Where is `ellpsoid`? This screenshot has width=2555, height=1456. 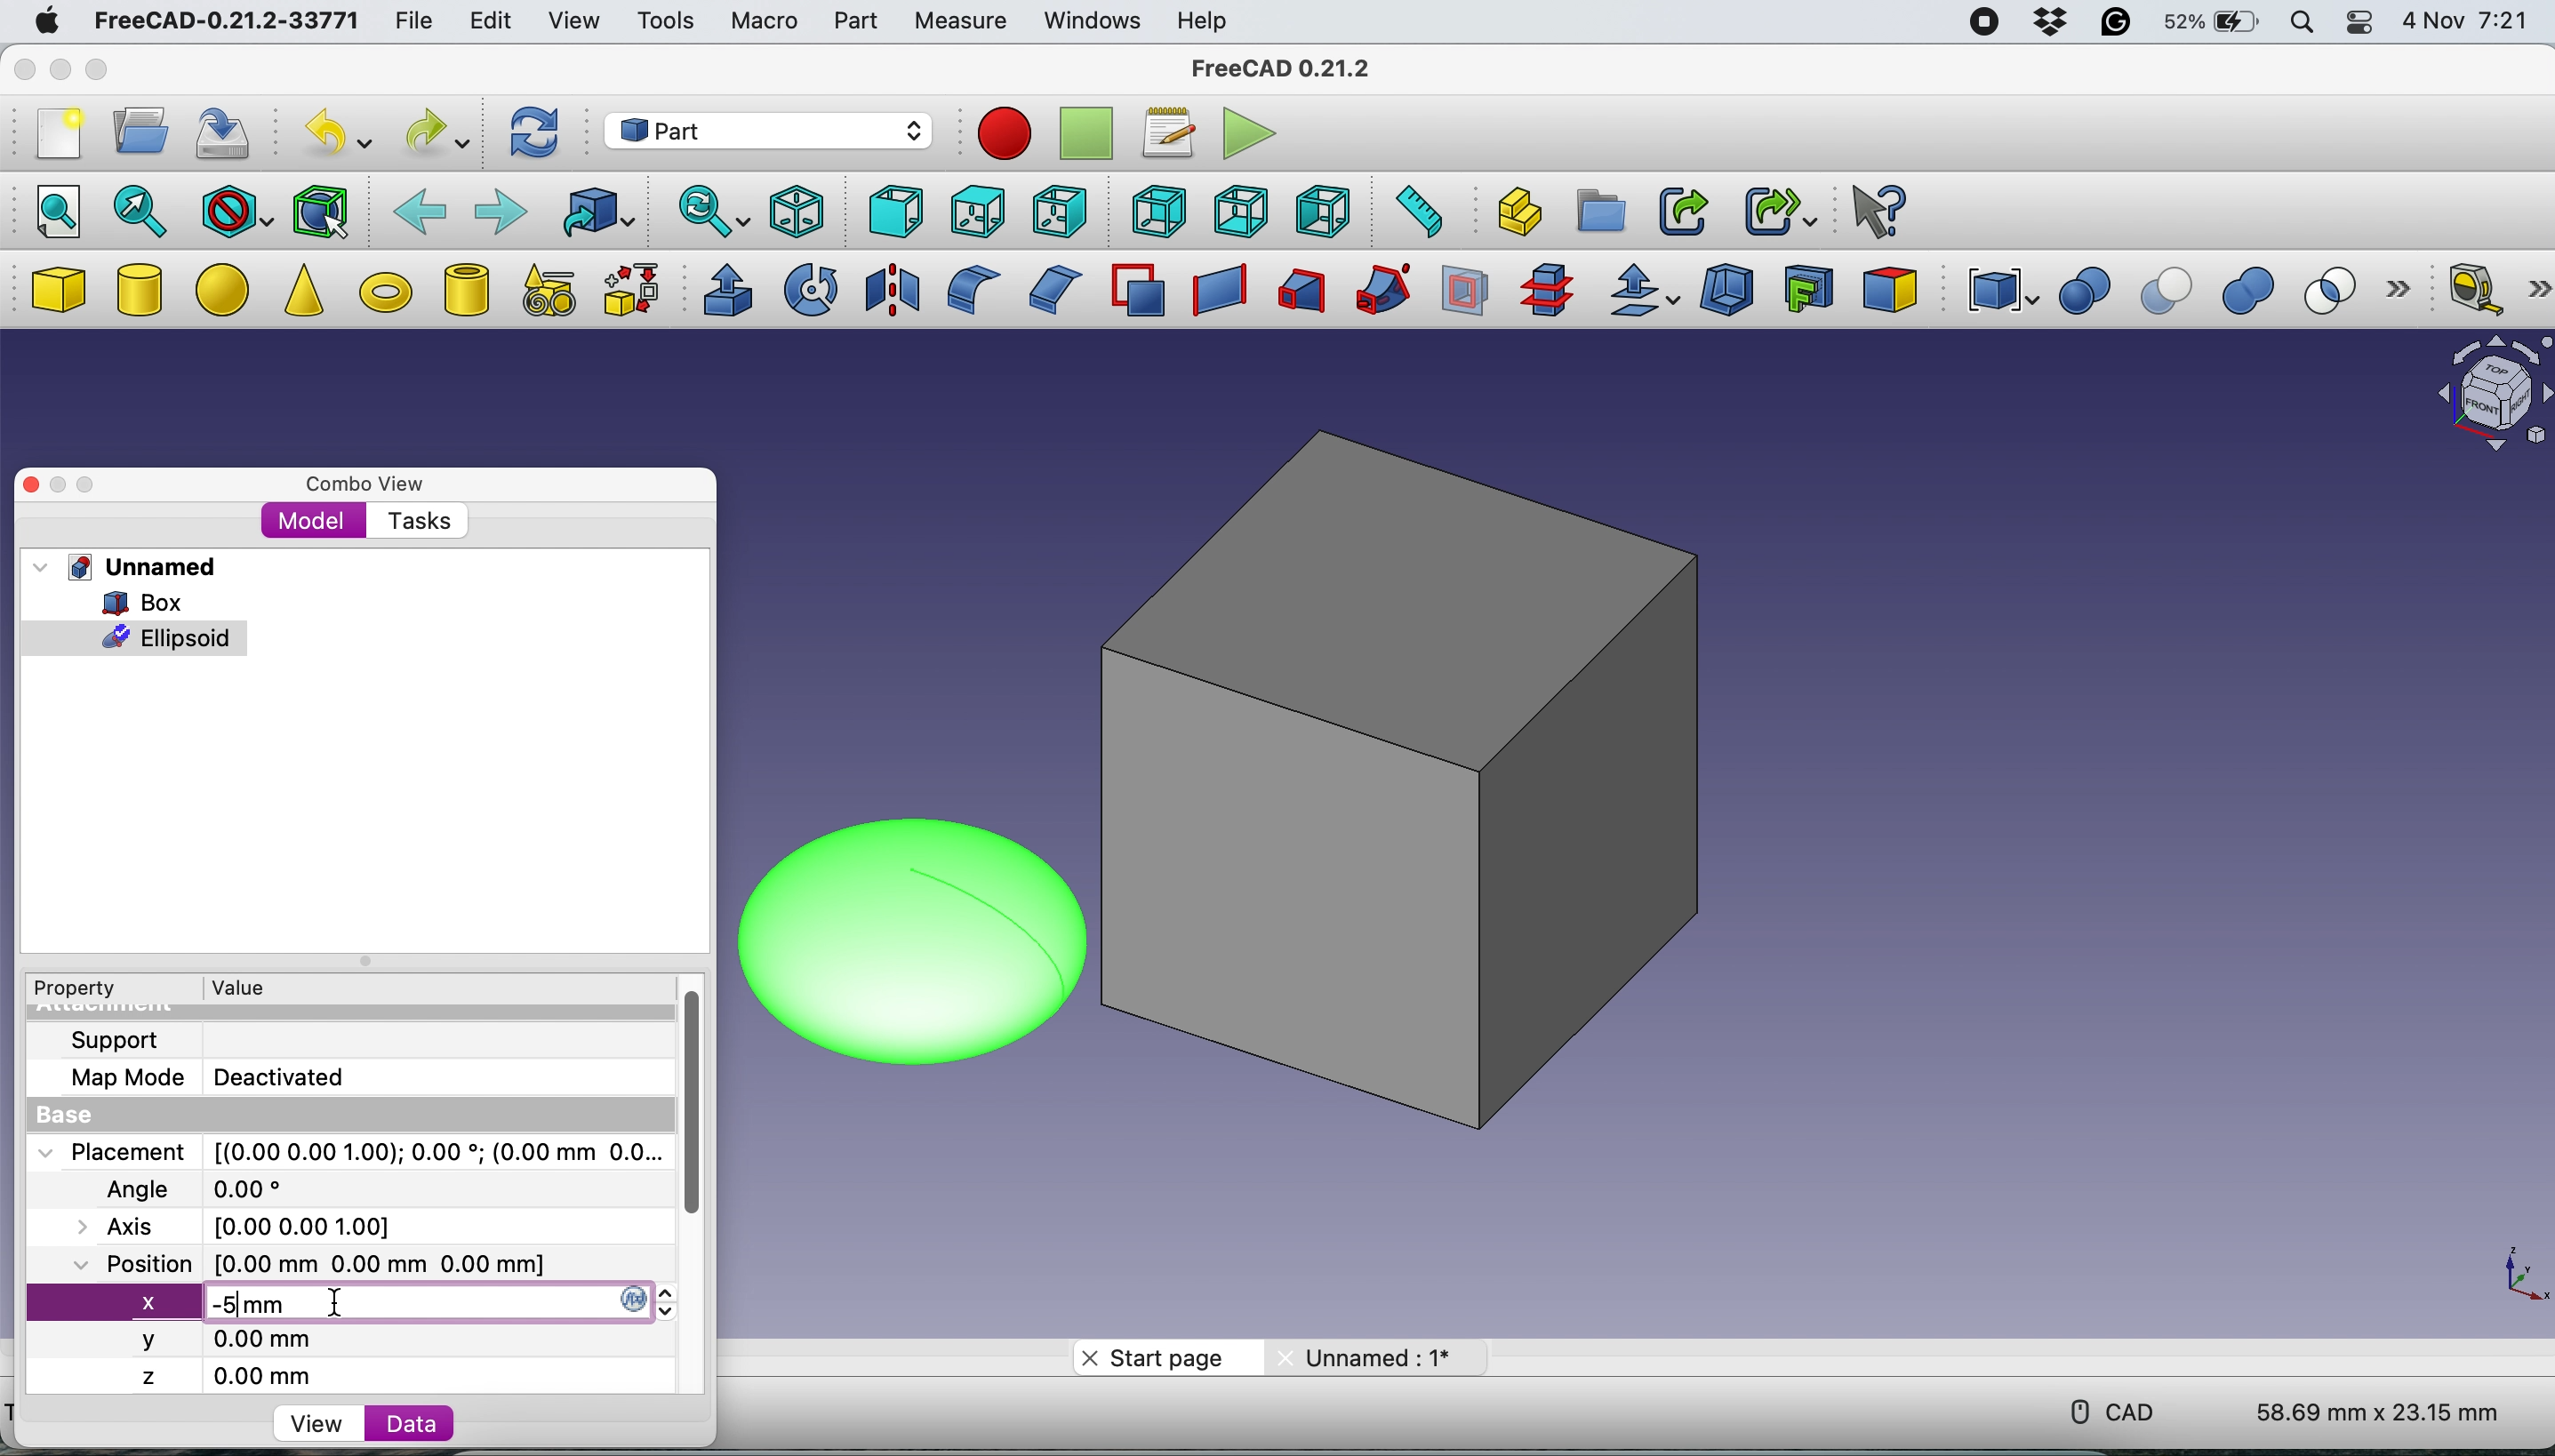 ellpsoid is located at coordinates (136, 636).